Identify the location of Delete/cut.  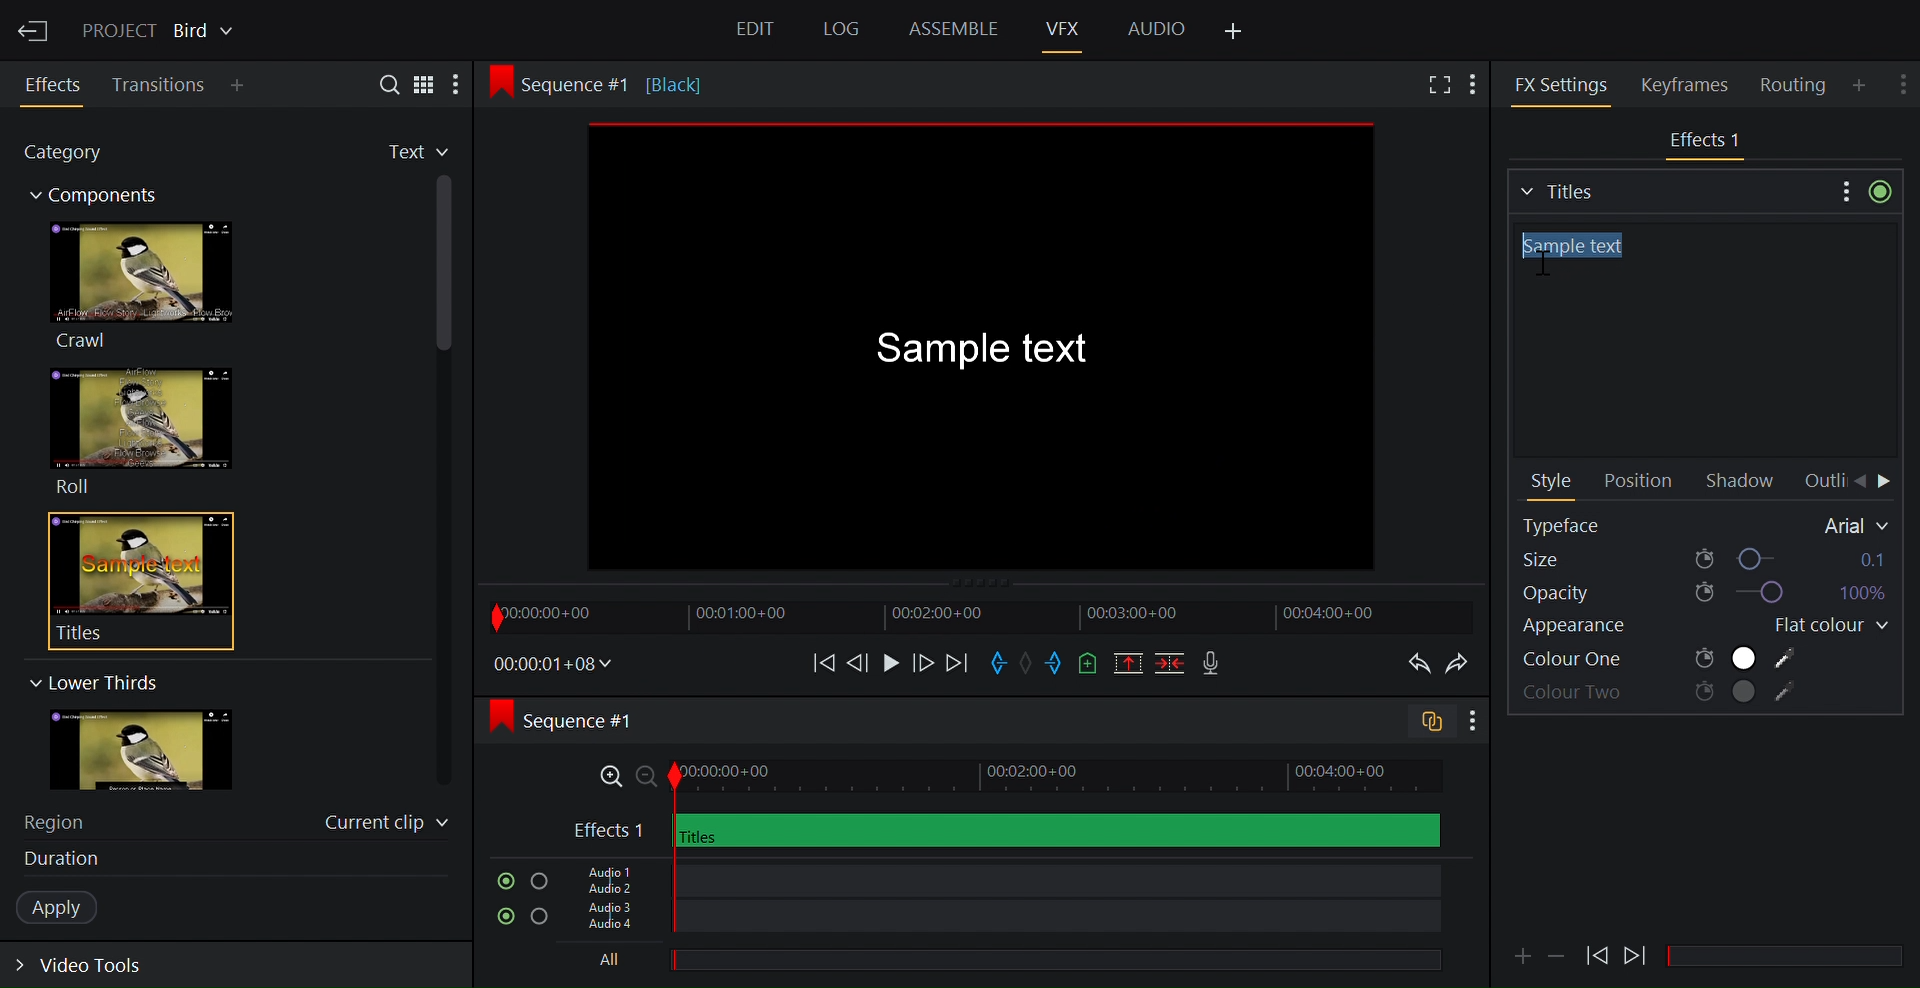
(1172, 665).